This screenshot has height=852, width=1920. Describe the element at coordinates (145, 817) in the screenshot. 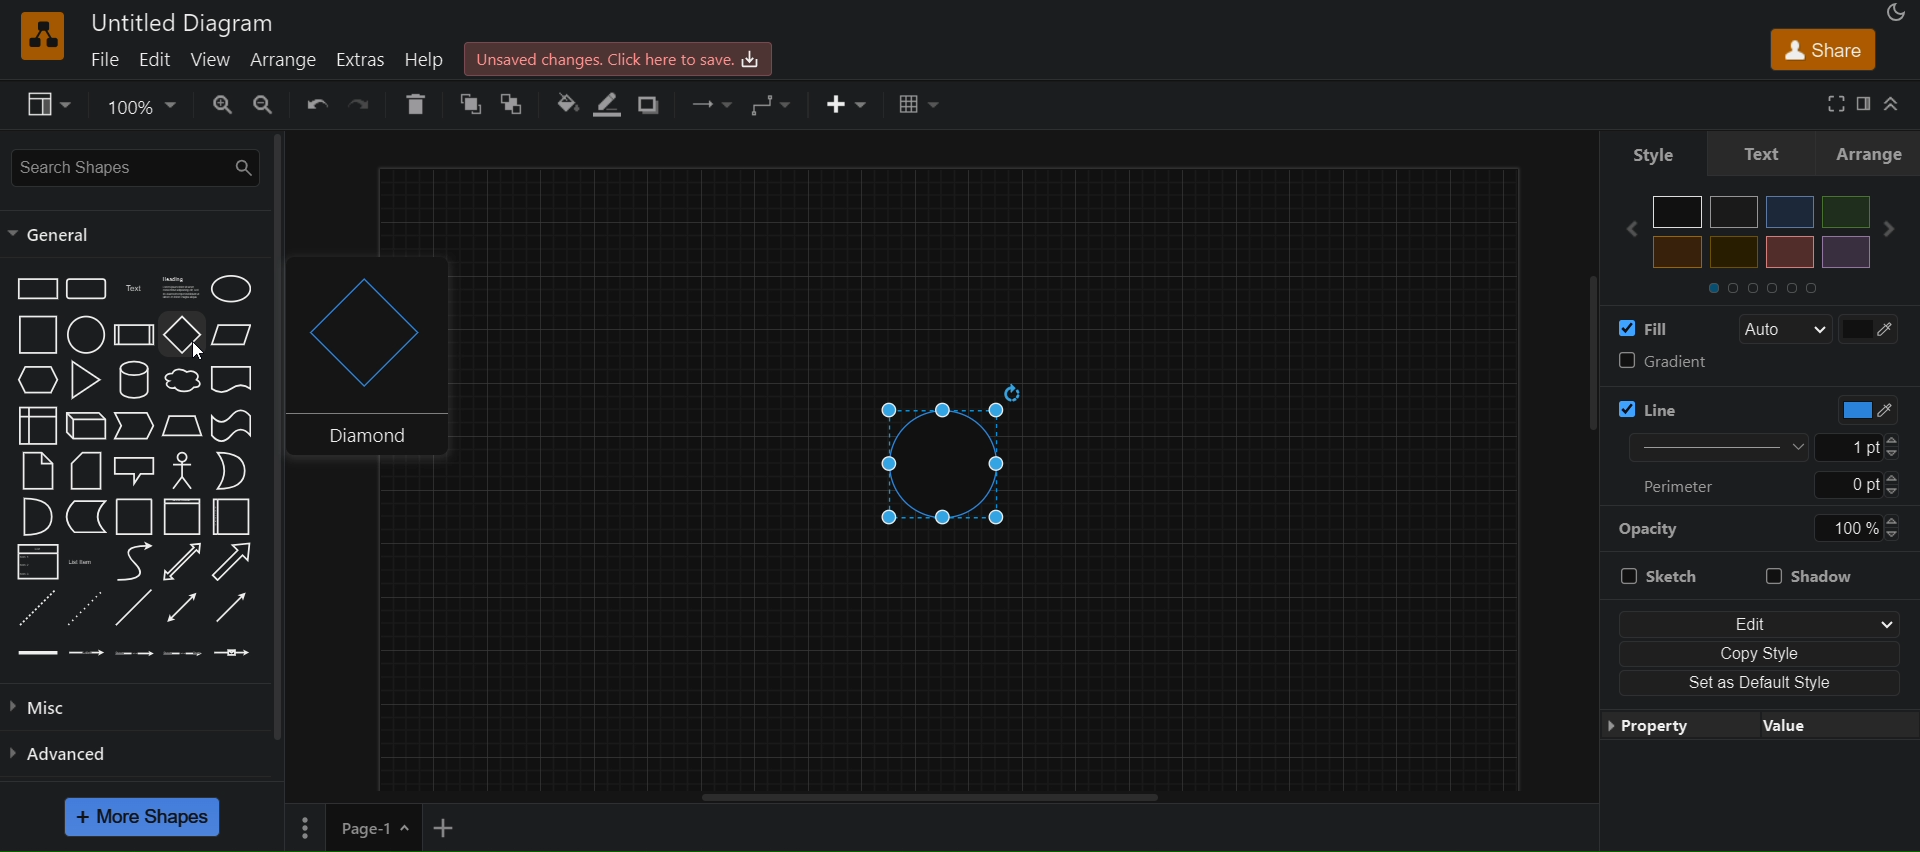

I see `more shapes` at that location.